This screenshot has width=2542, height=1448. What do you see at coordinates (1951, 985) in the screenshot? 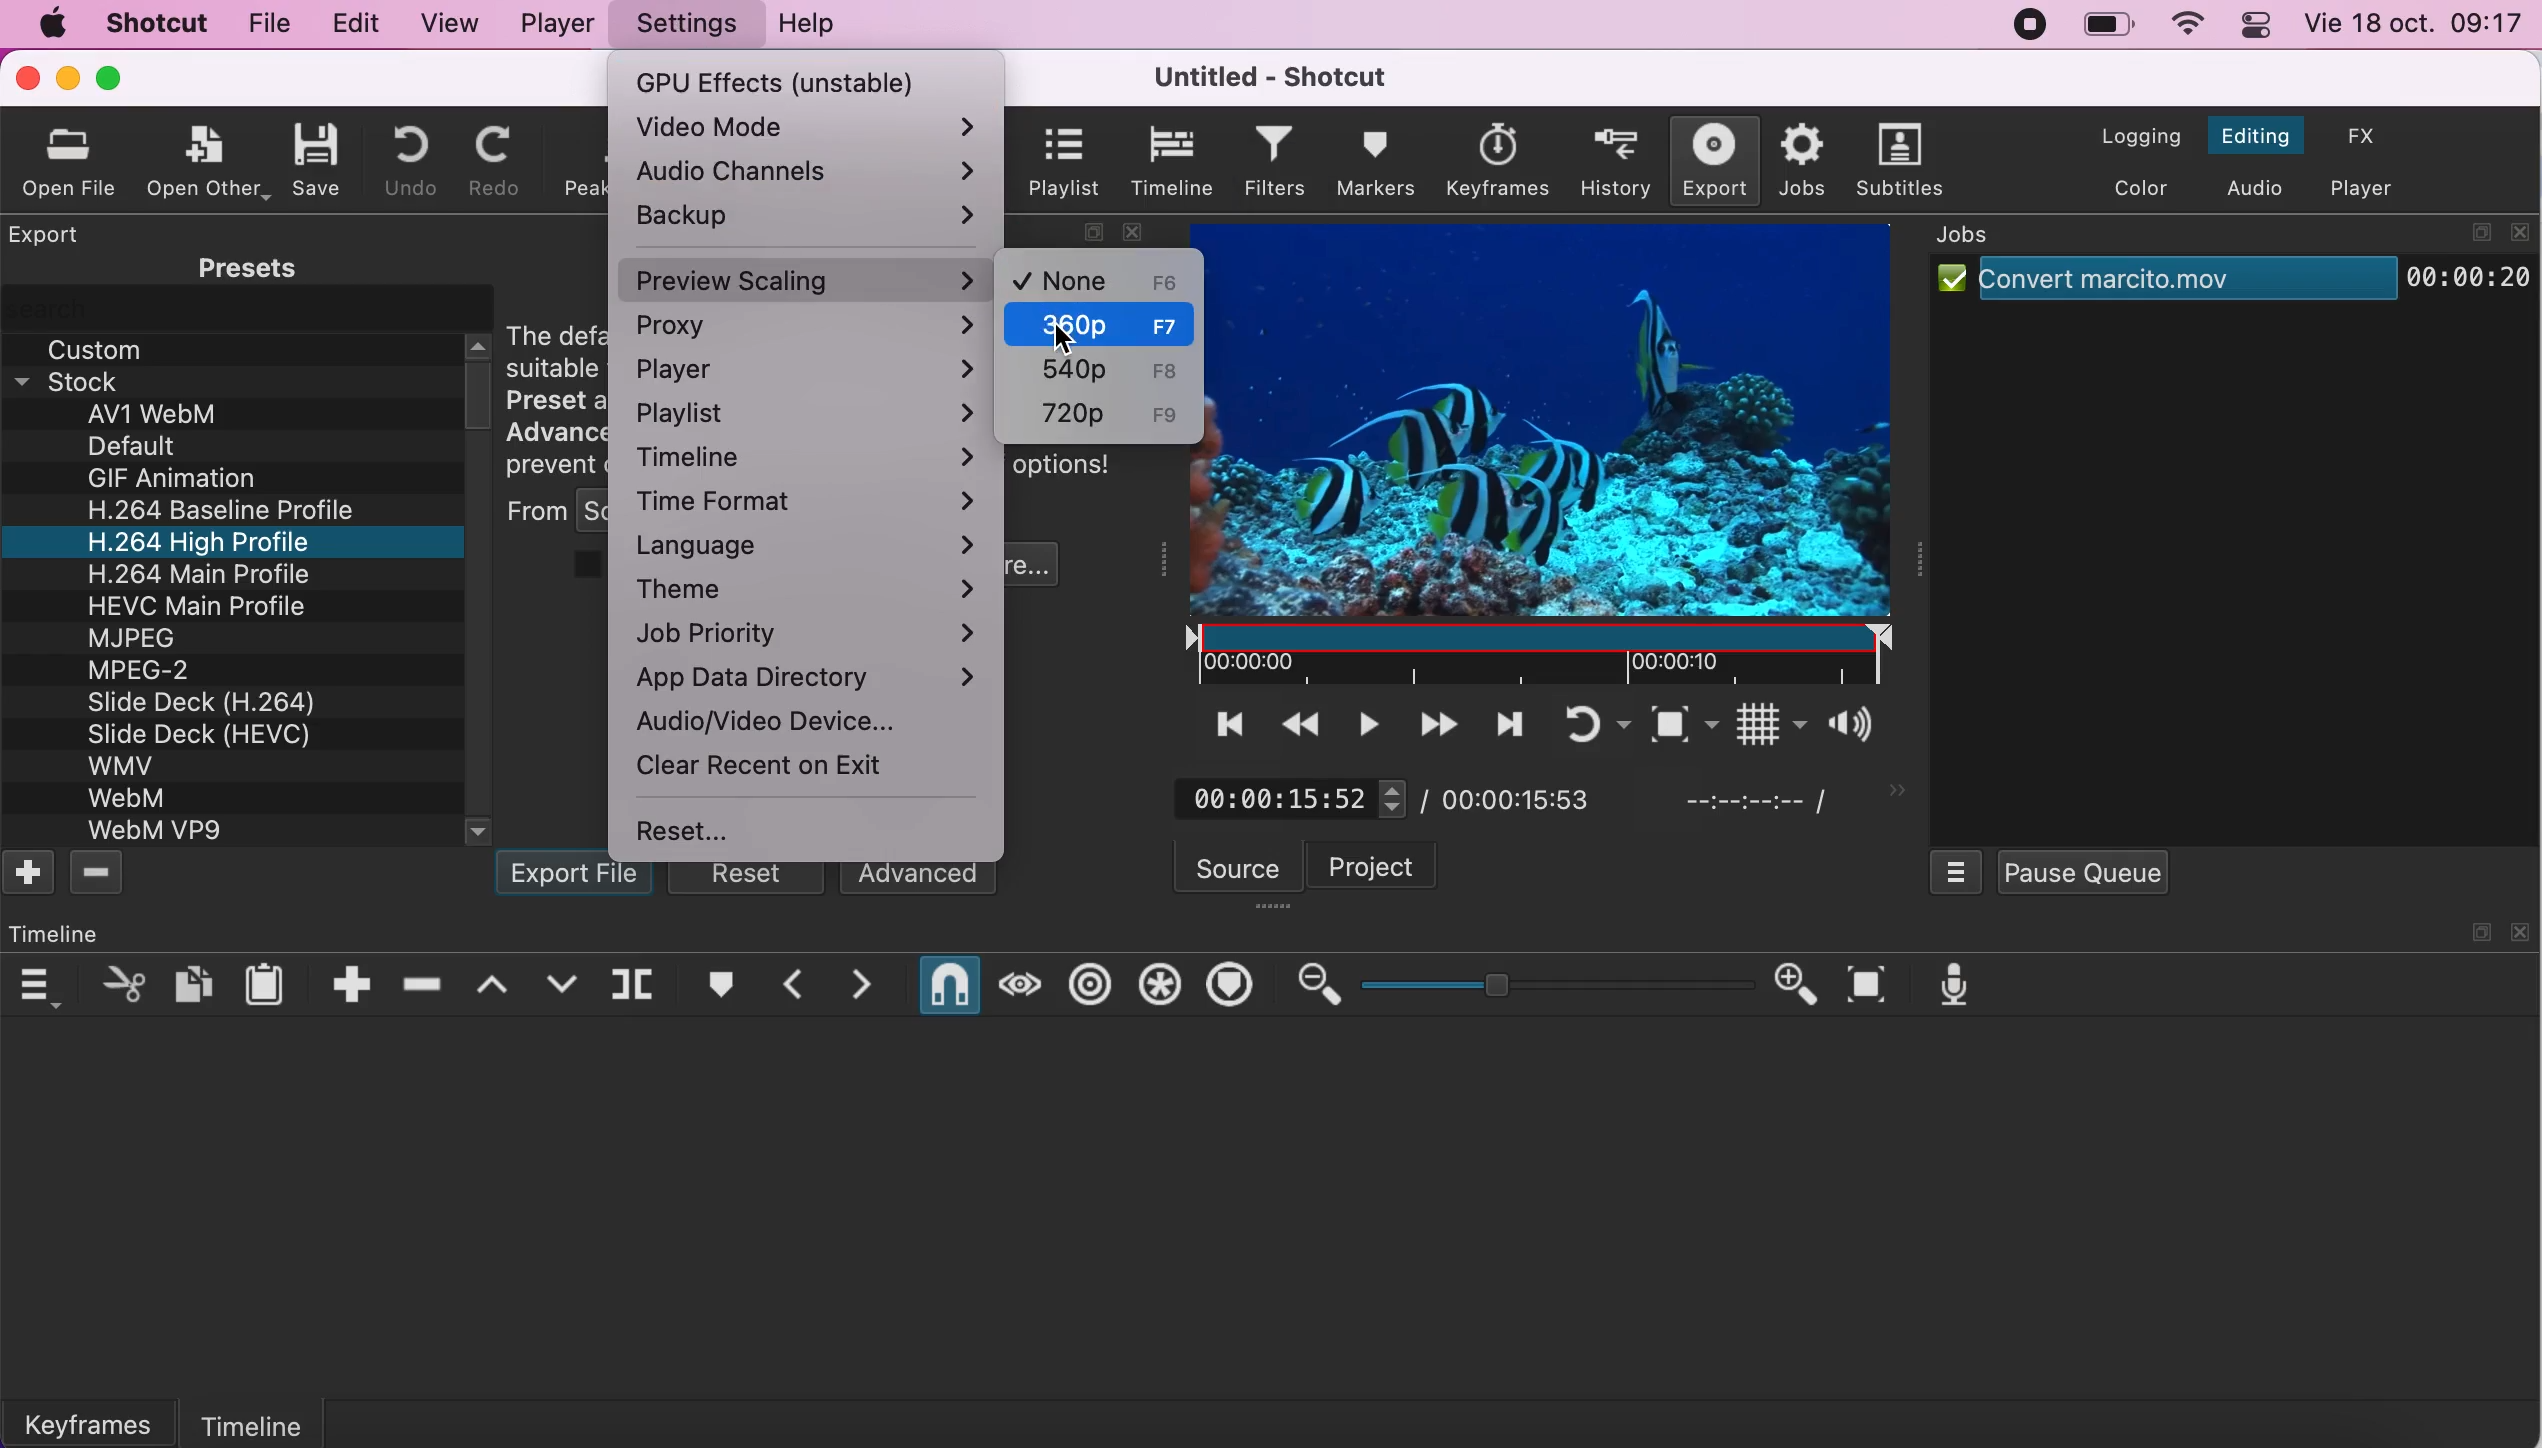
I see `record audio` at bounding box center [1951, 985].